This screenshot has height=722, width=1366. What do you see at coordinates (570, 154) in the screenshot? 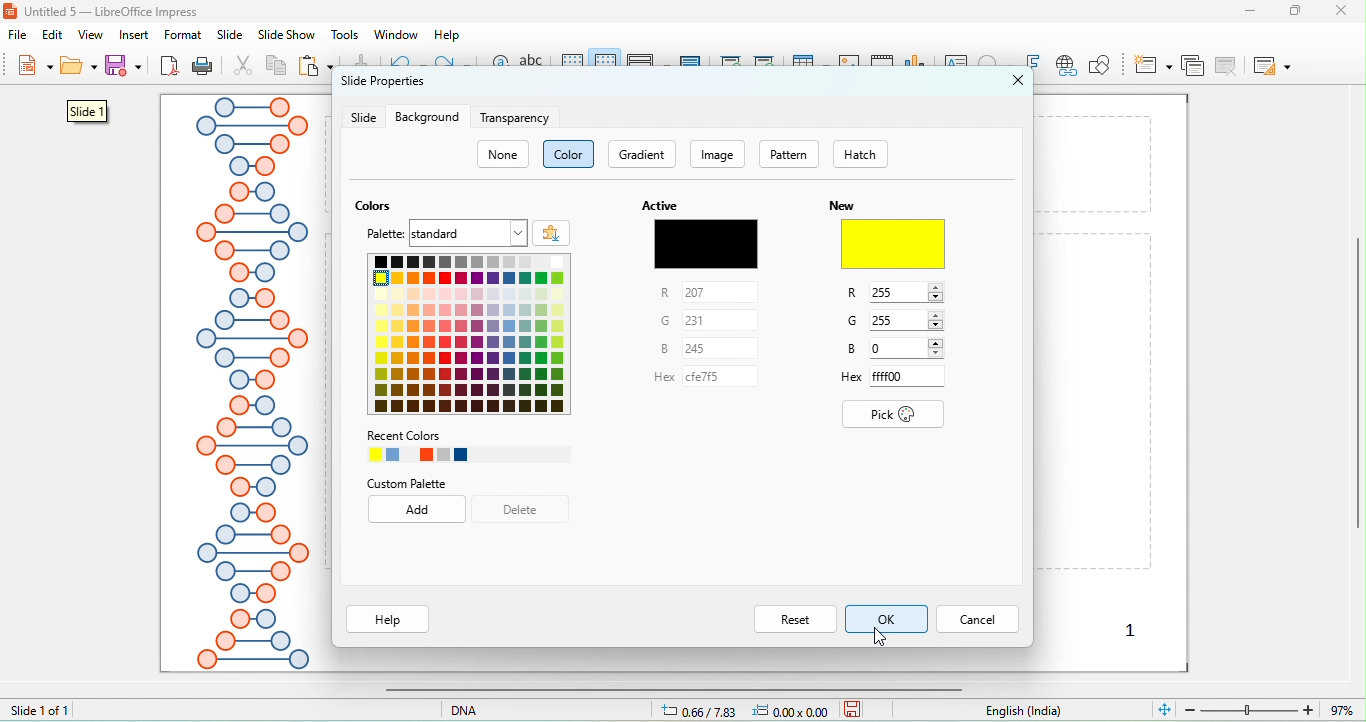
I see `color` at bounding box center [570, 154].